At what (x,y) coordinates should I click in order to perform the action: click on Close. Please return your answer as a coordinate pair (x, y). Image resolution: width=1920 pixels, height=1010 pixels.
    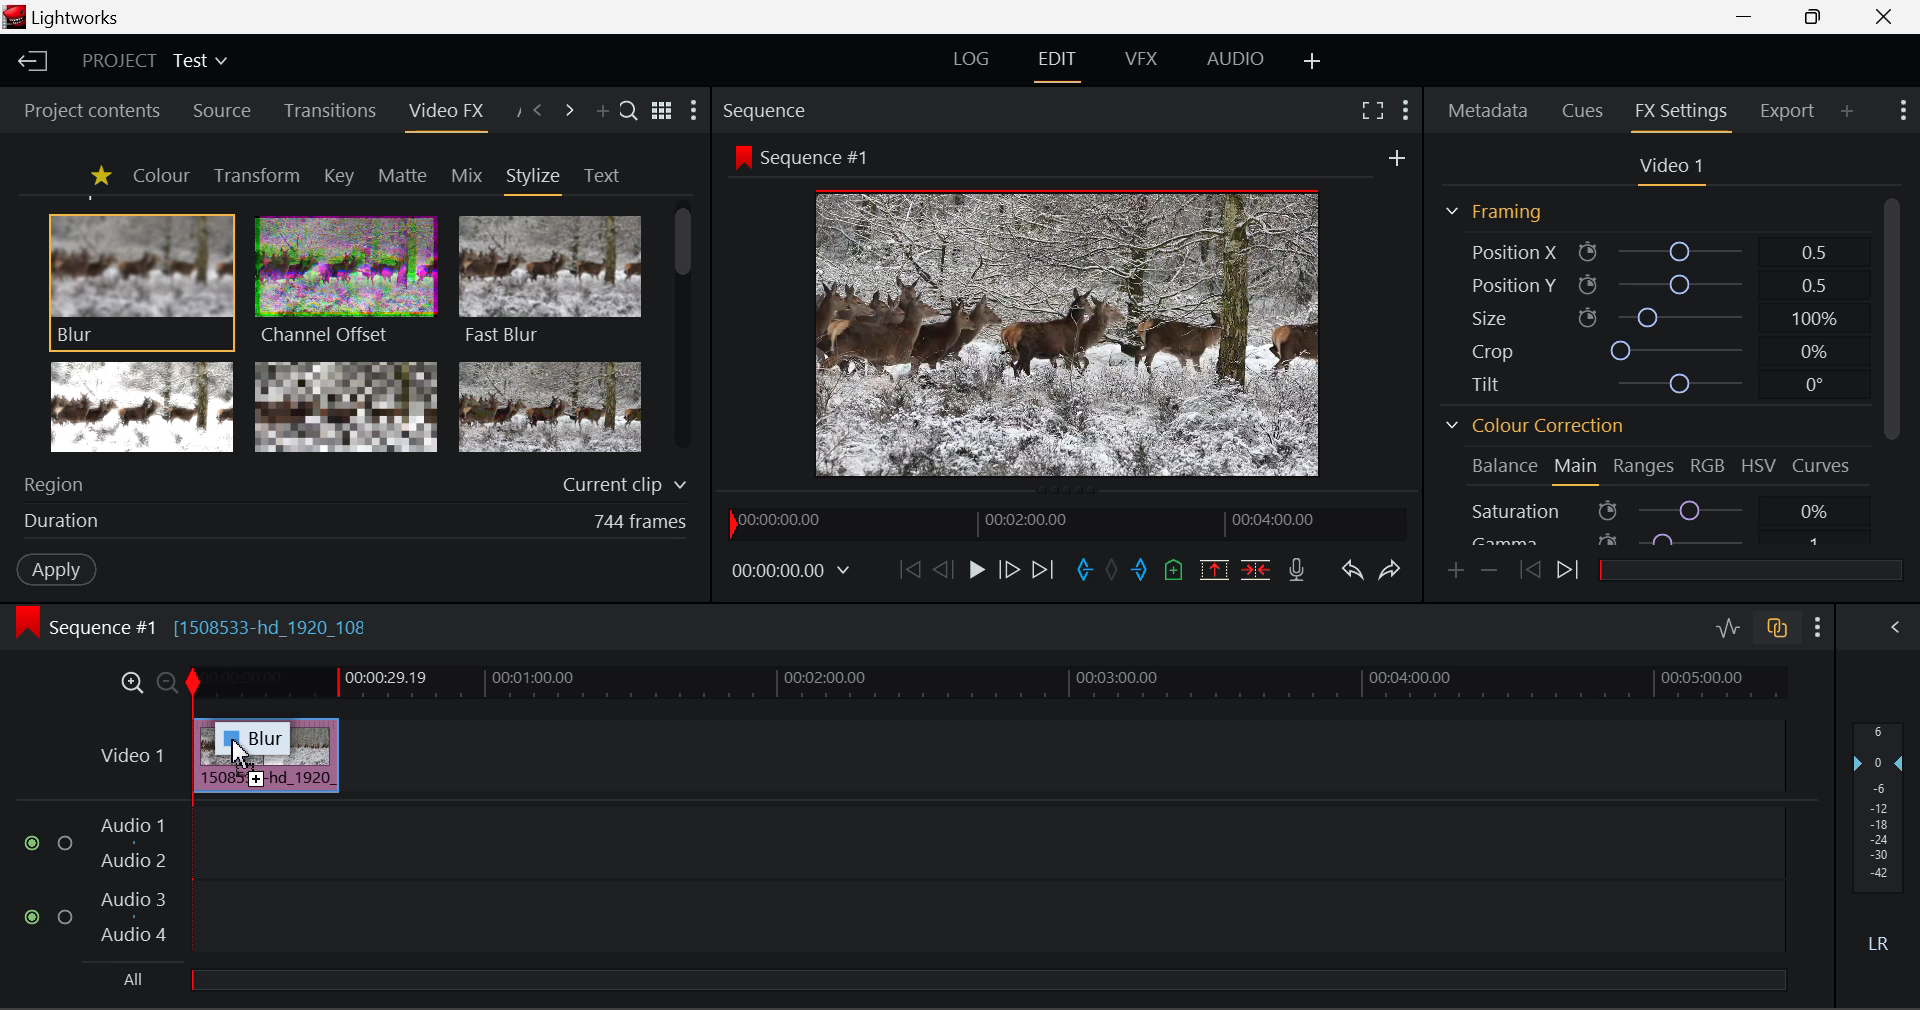
    Looking at the image, I should click on (1882, 16).